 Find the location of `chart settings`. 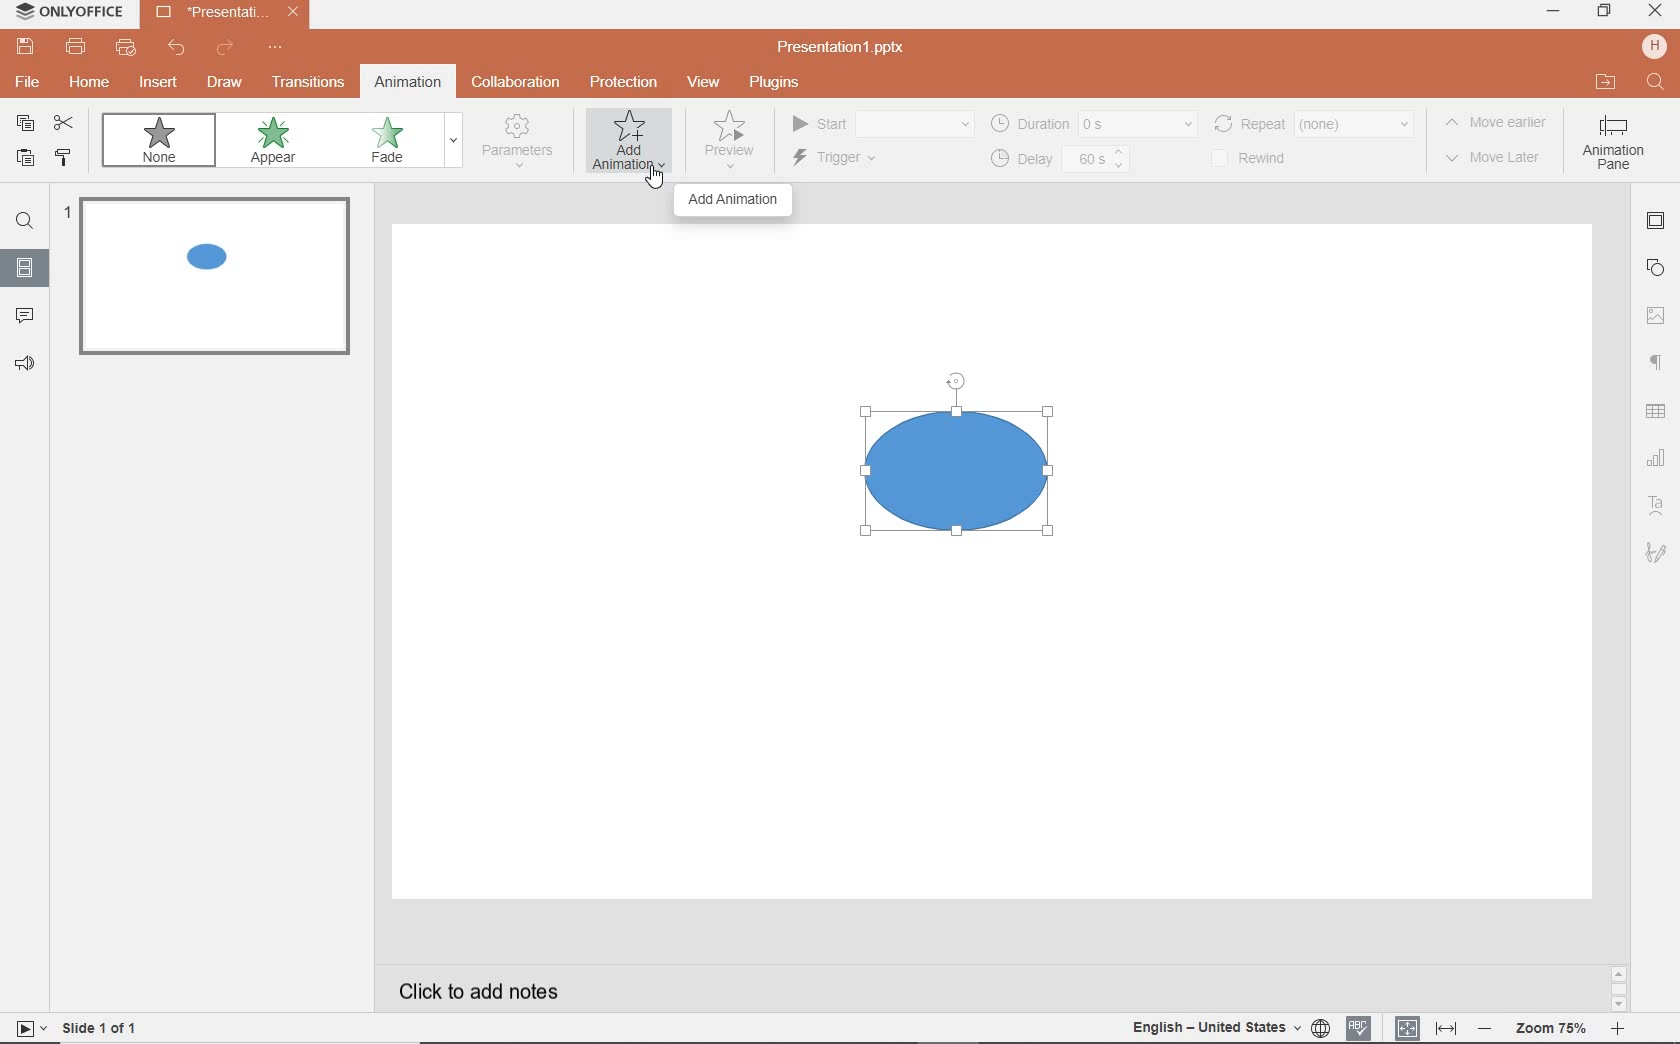

chart settings is located at coordinates (1656, 459).